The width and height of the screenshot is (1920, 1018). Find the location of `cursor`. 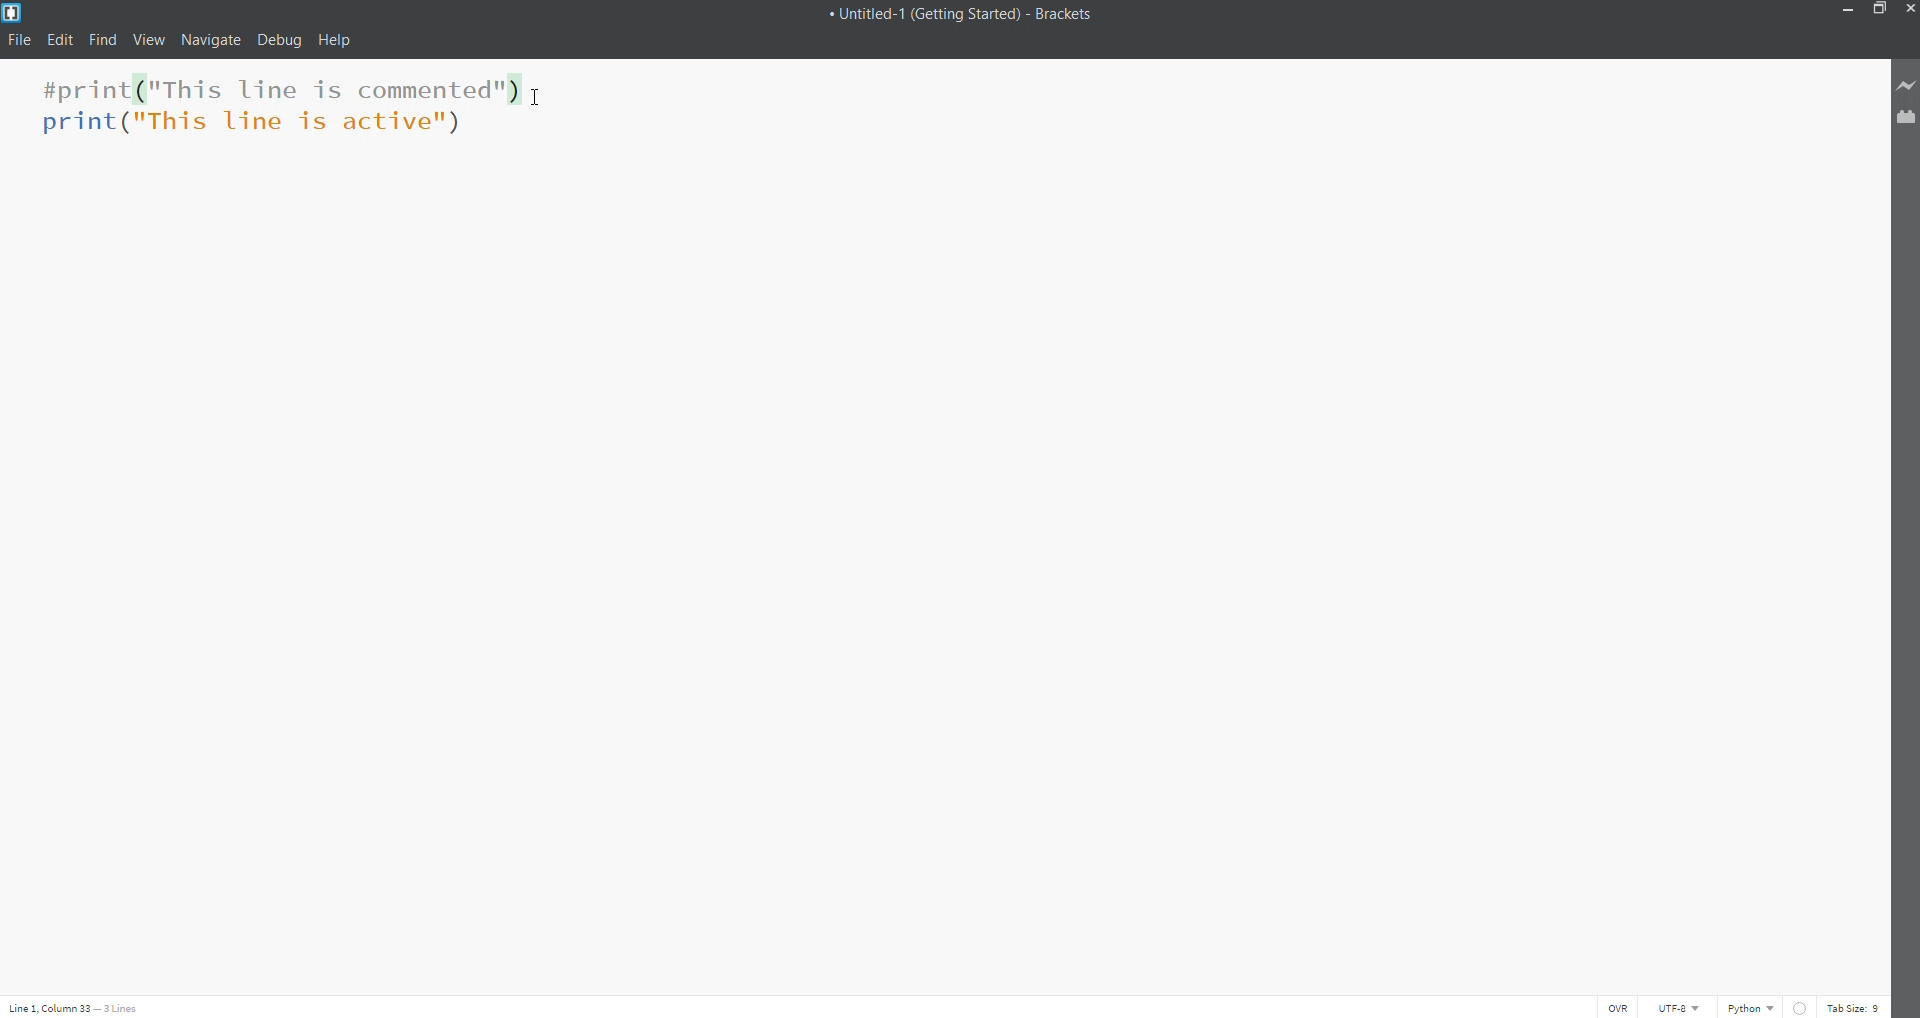

cursor is located at coordinates (536, 100).